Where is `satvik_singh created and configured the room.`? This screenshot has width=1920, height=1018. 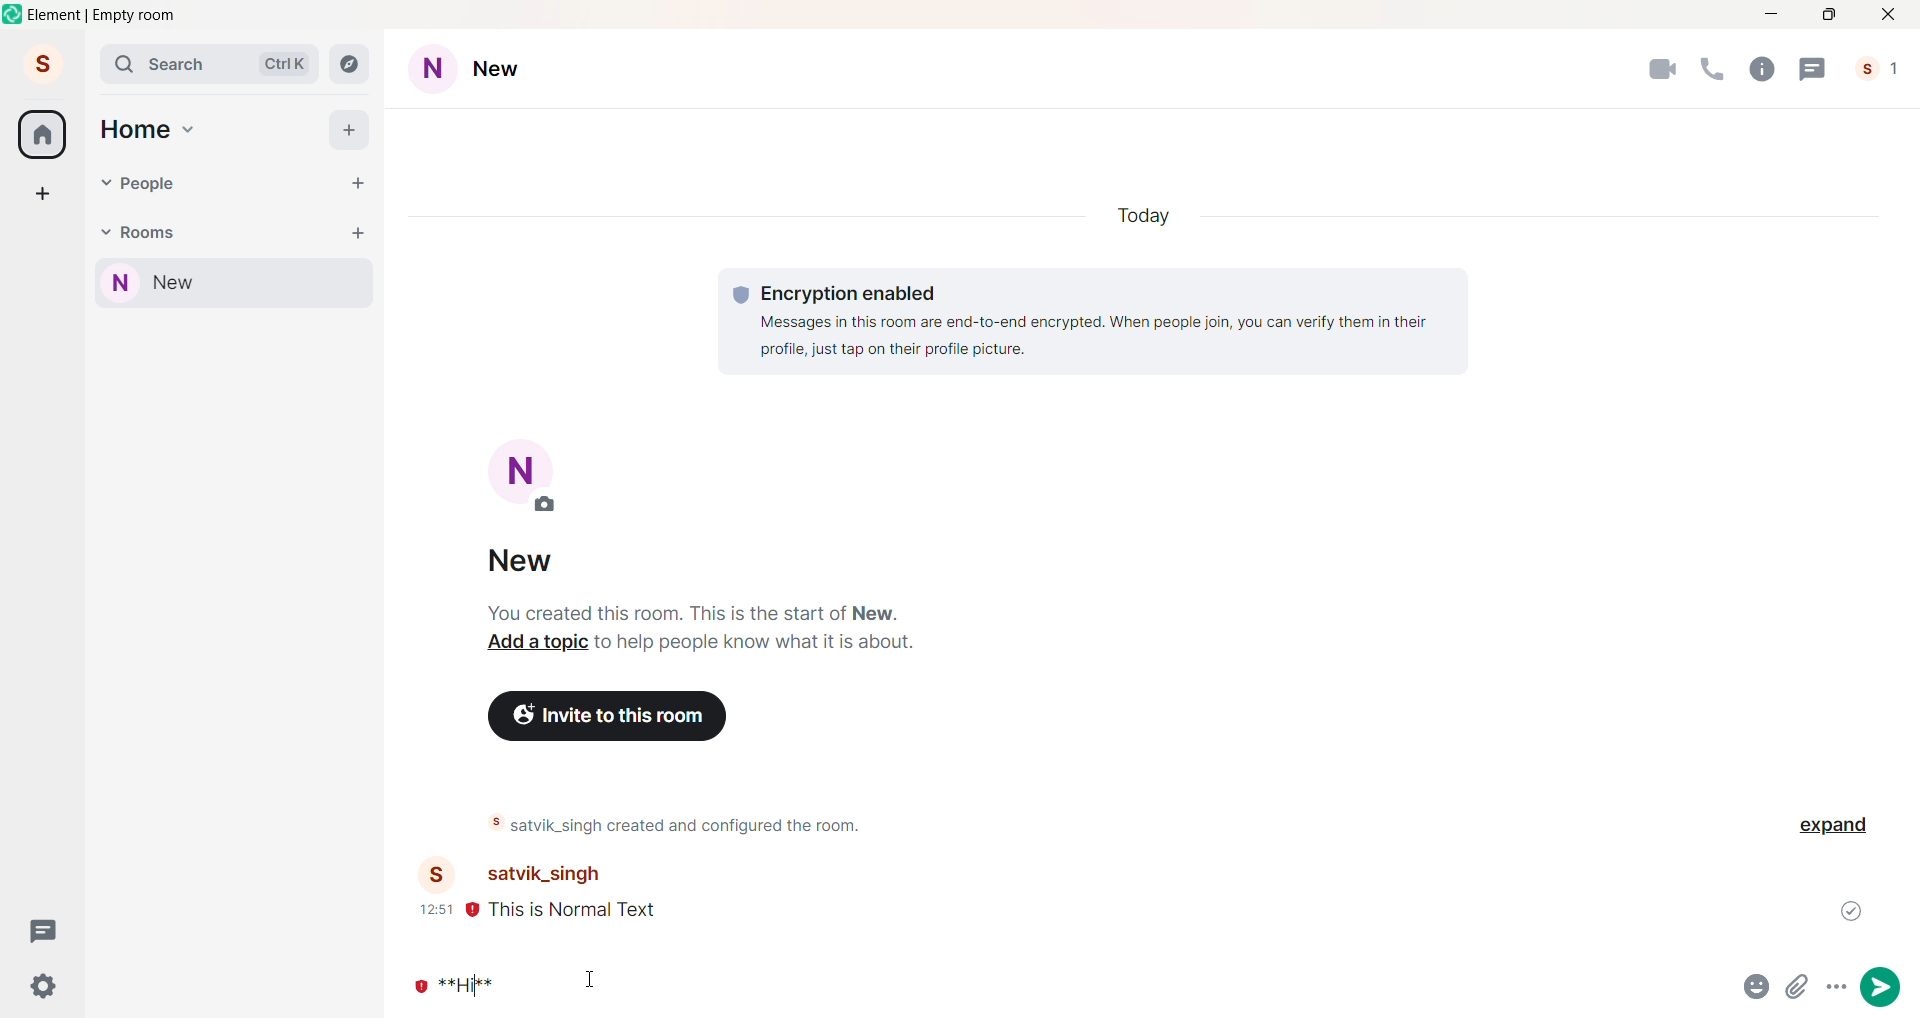 satvik_singh created and configured the room. is located at coordinates (708, 825).